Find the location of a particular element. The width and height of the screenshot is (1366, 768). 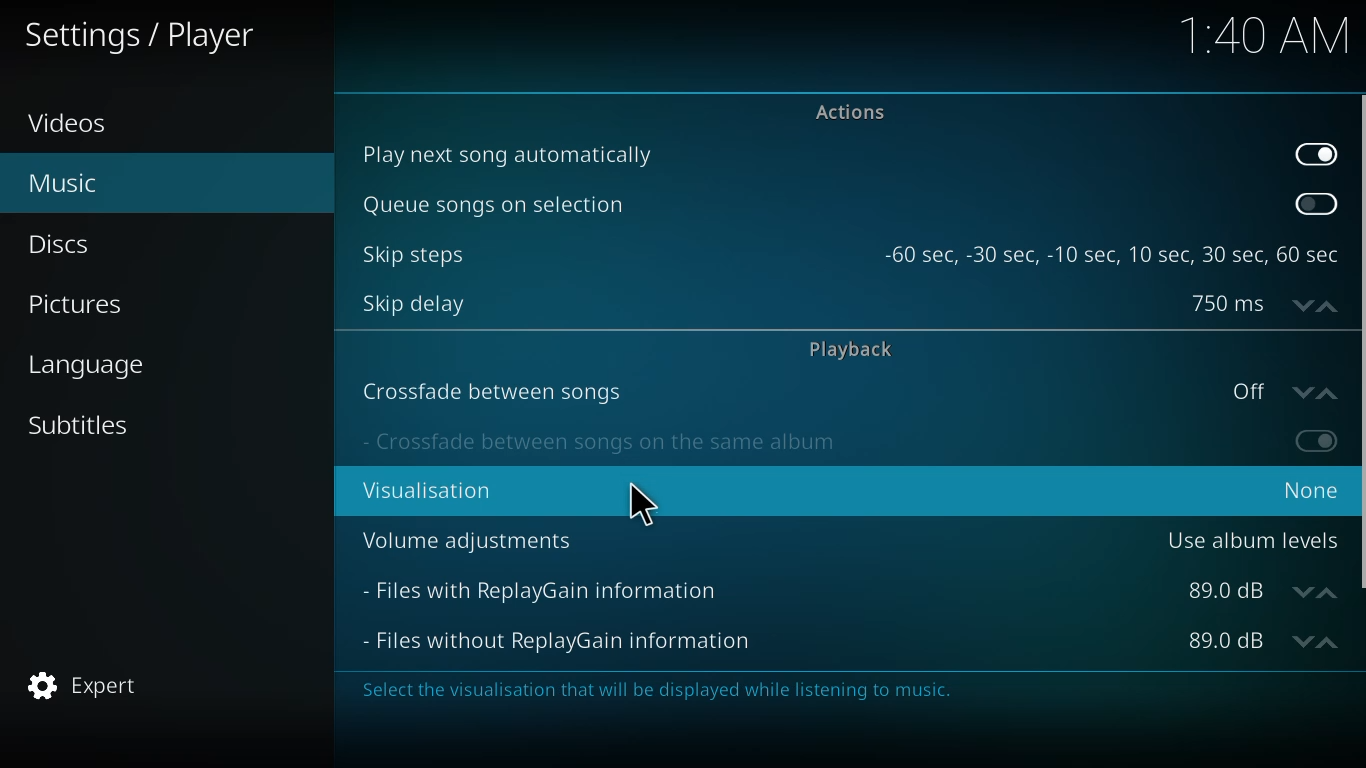

player is located at coordinates (148, 36).